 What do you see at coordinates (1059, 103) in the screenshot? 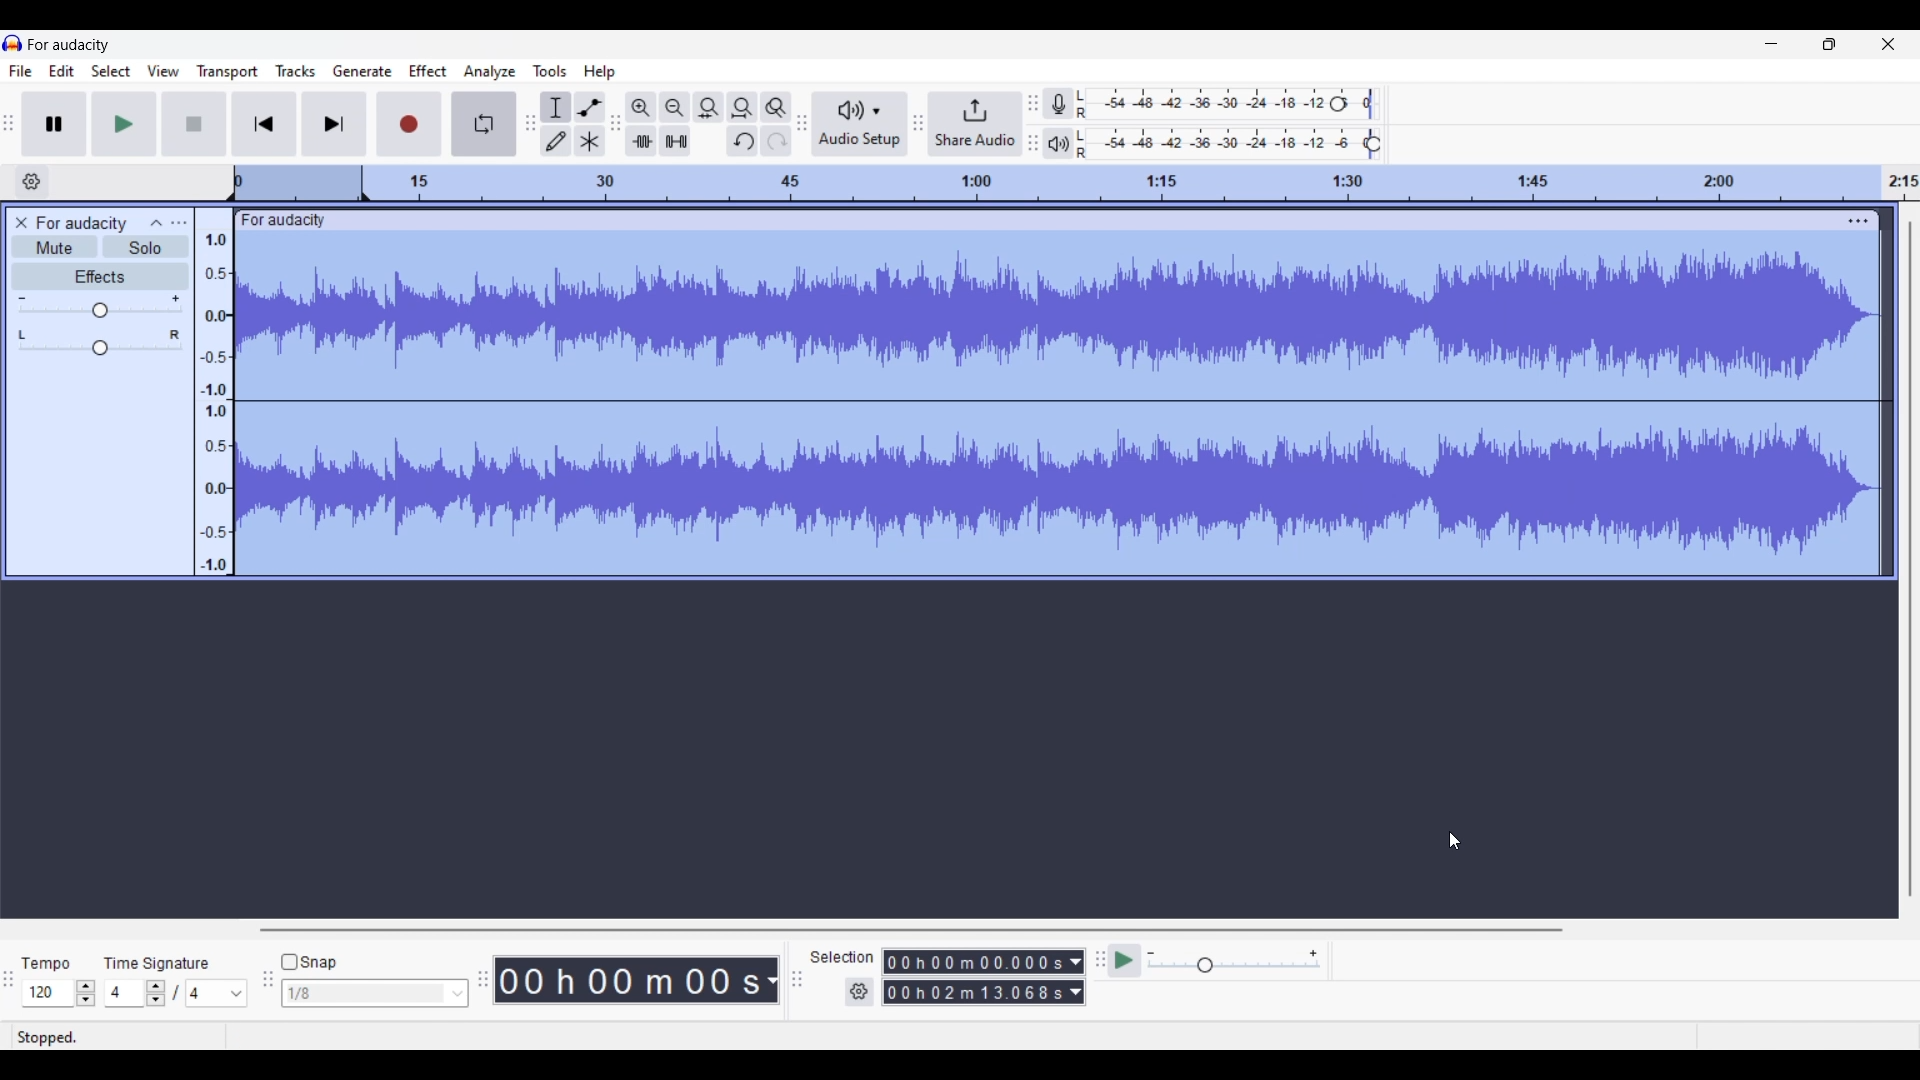
I see `Record meter` at bounding box center [1059, 103].